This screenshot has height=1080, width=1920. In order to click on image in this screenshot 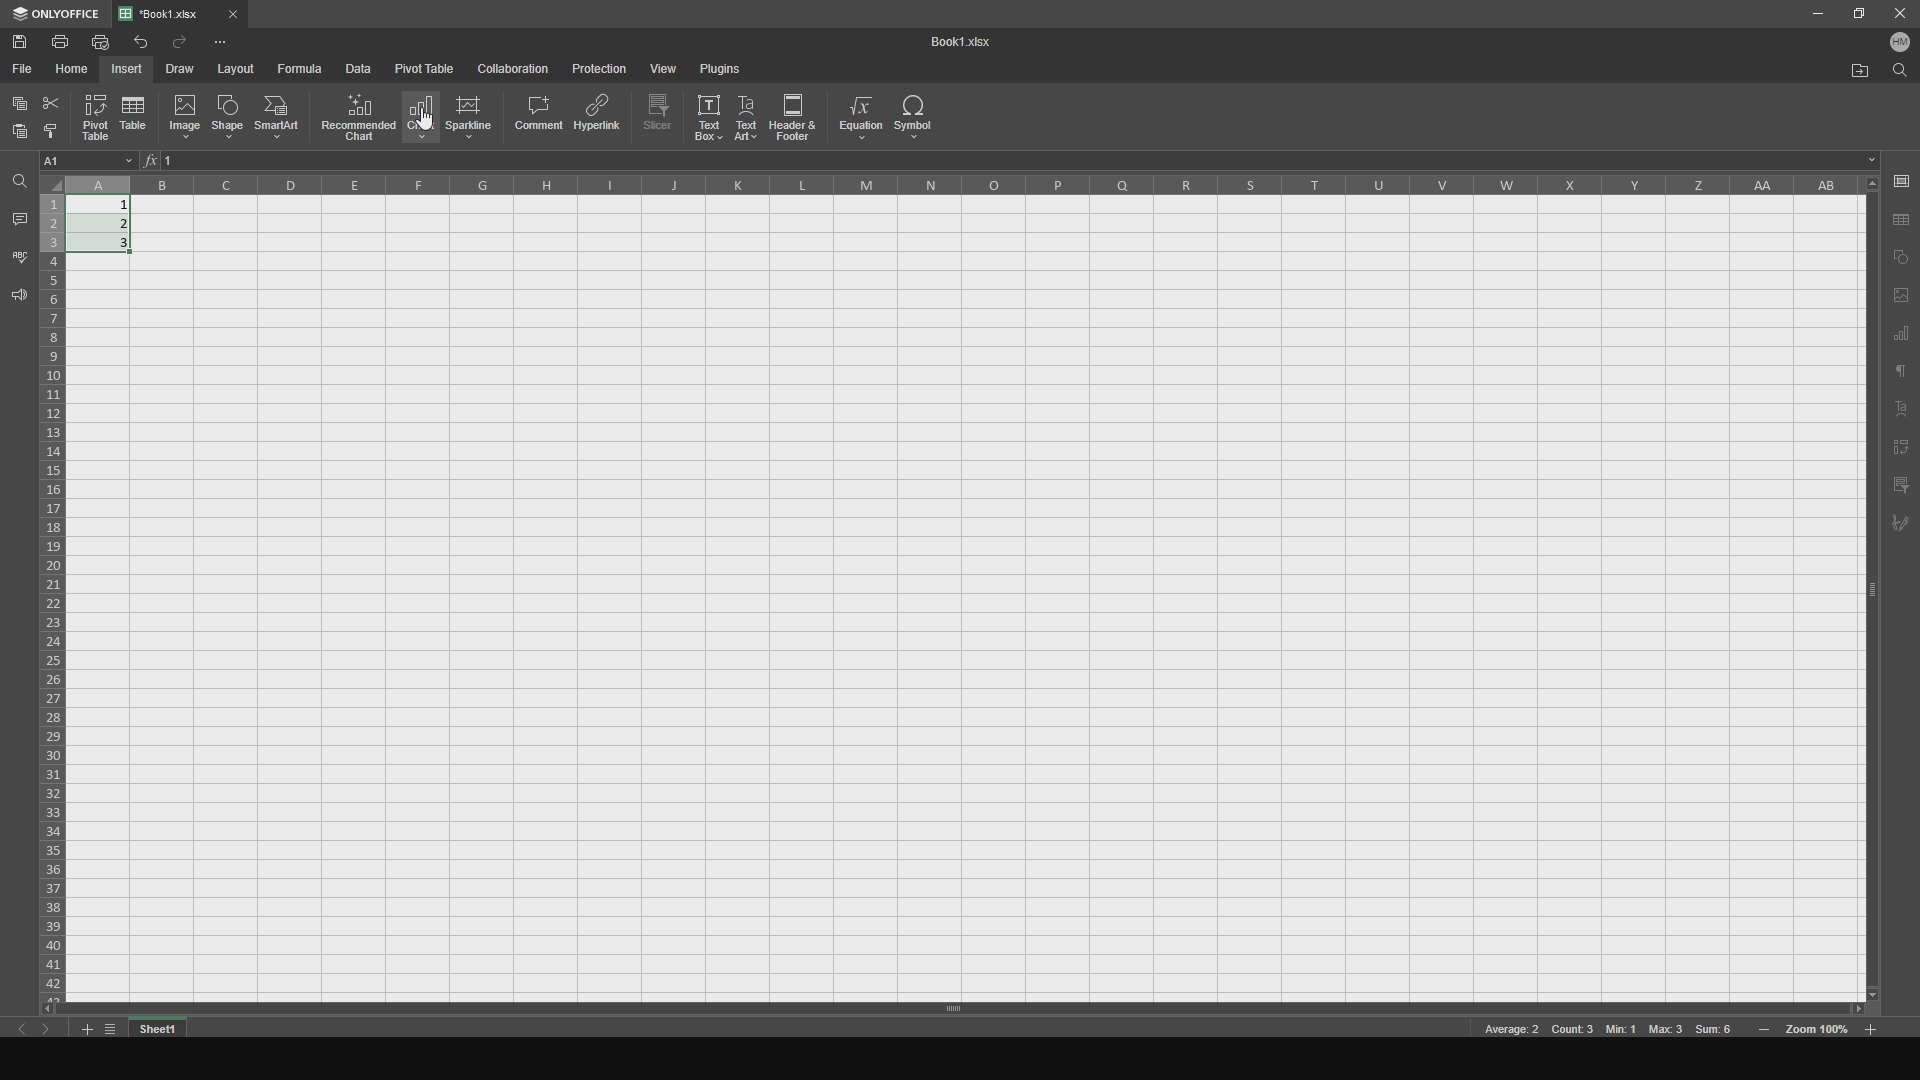, I will do `click(181, 119)`.